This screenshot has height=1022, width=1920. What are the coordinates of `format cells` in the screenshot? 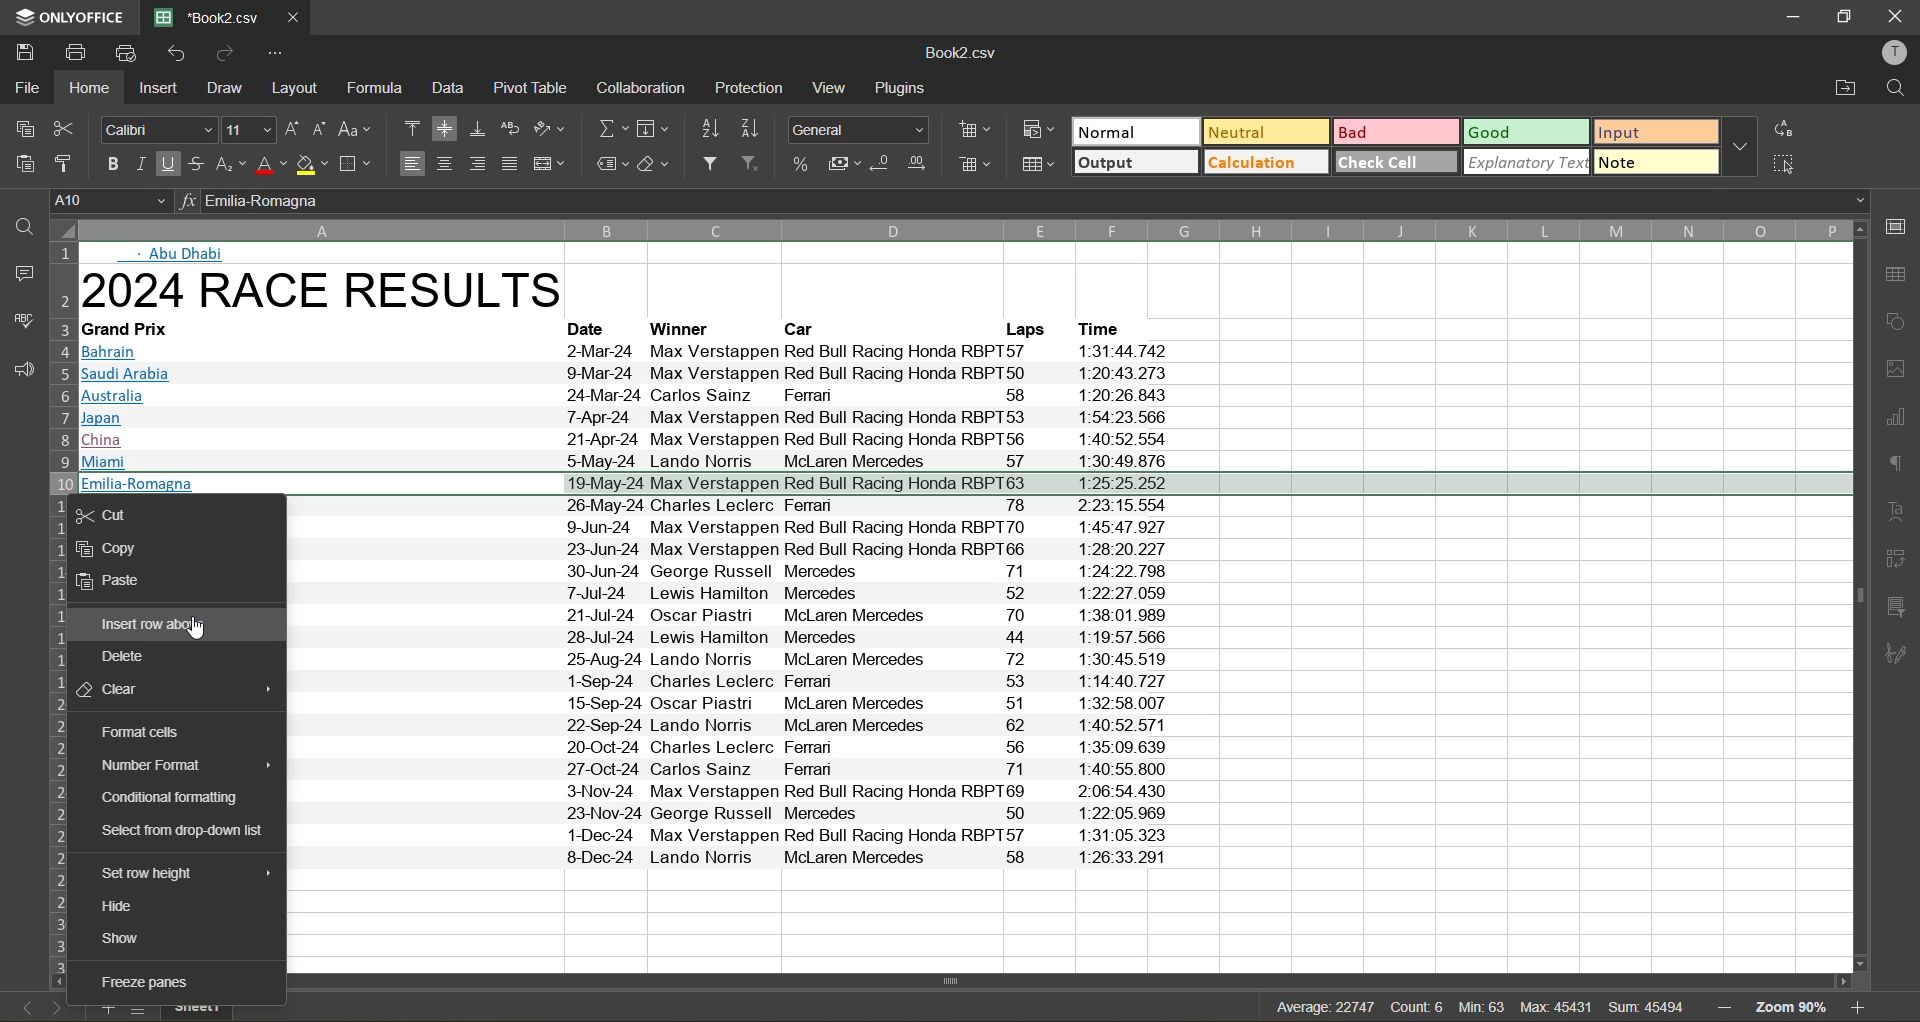 It's located at (144, 731).